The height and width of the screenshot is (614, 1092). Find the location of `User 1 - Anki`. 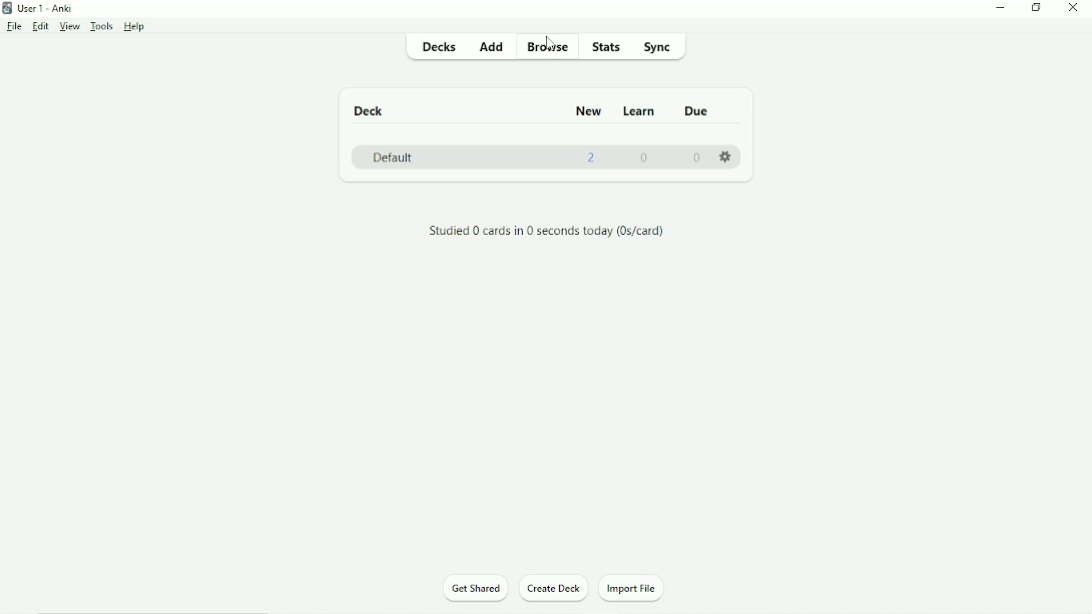

User 1 - Anki is located at coordinates (55, 8).